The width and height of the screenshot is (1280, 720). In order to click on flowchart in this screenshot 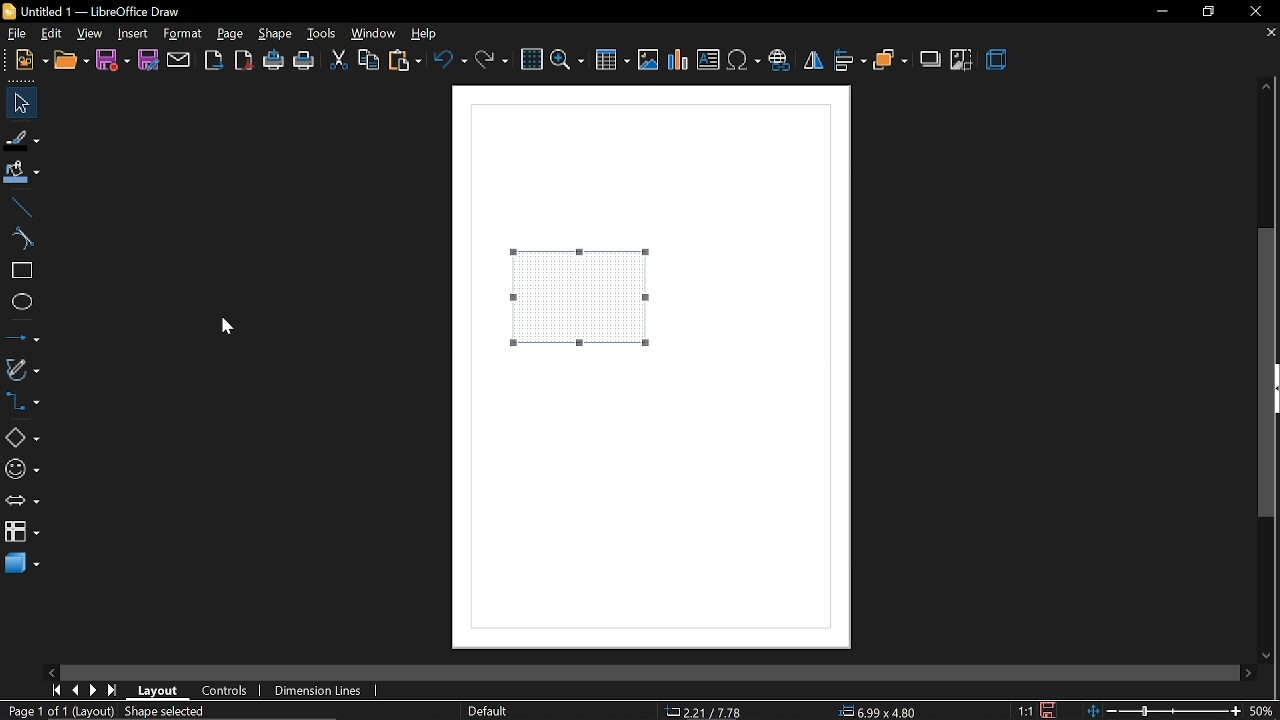, I will do `click(21, 532)`.